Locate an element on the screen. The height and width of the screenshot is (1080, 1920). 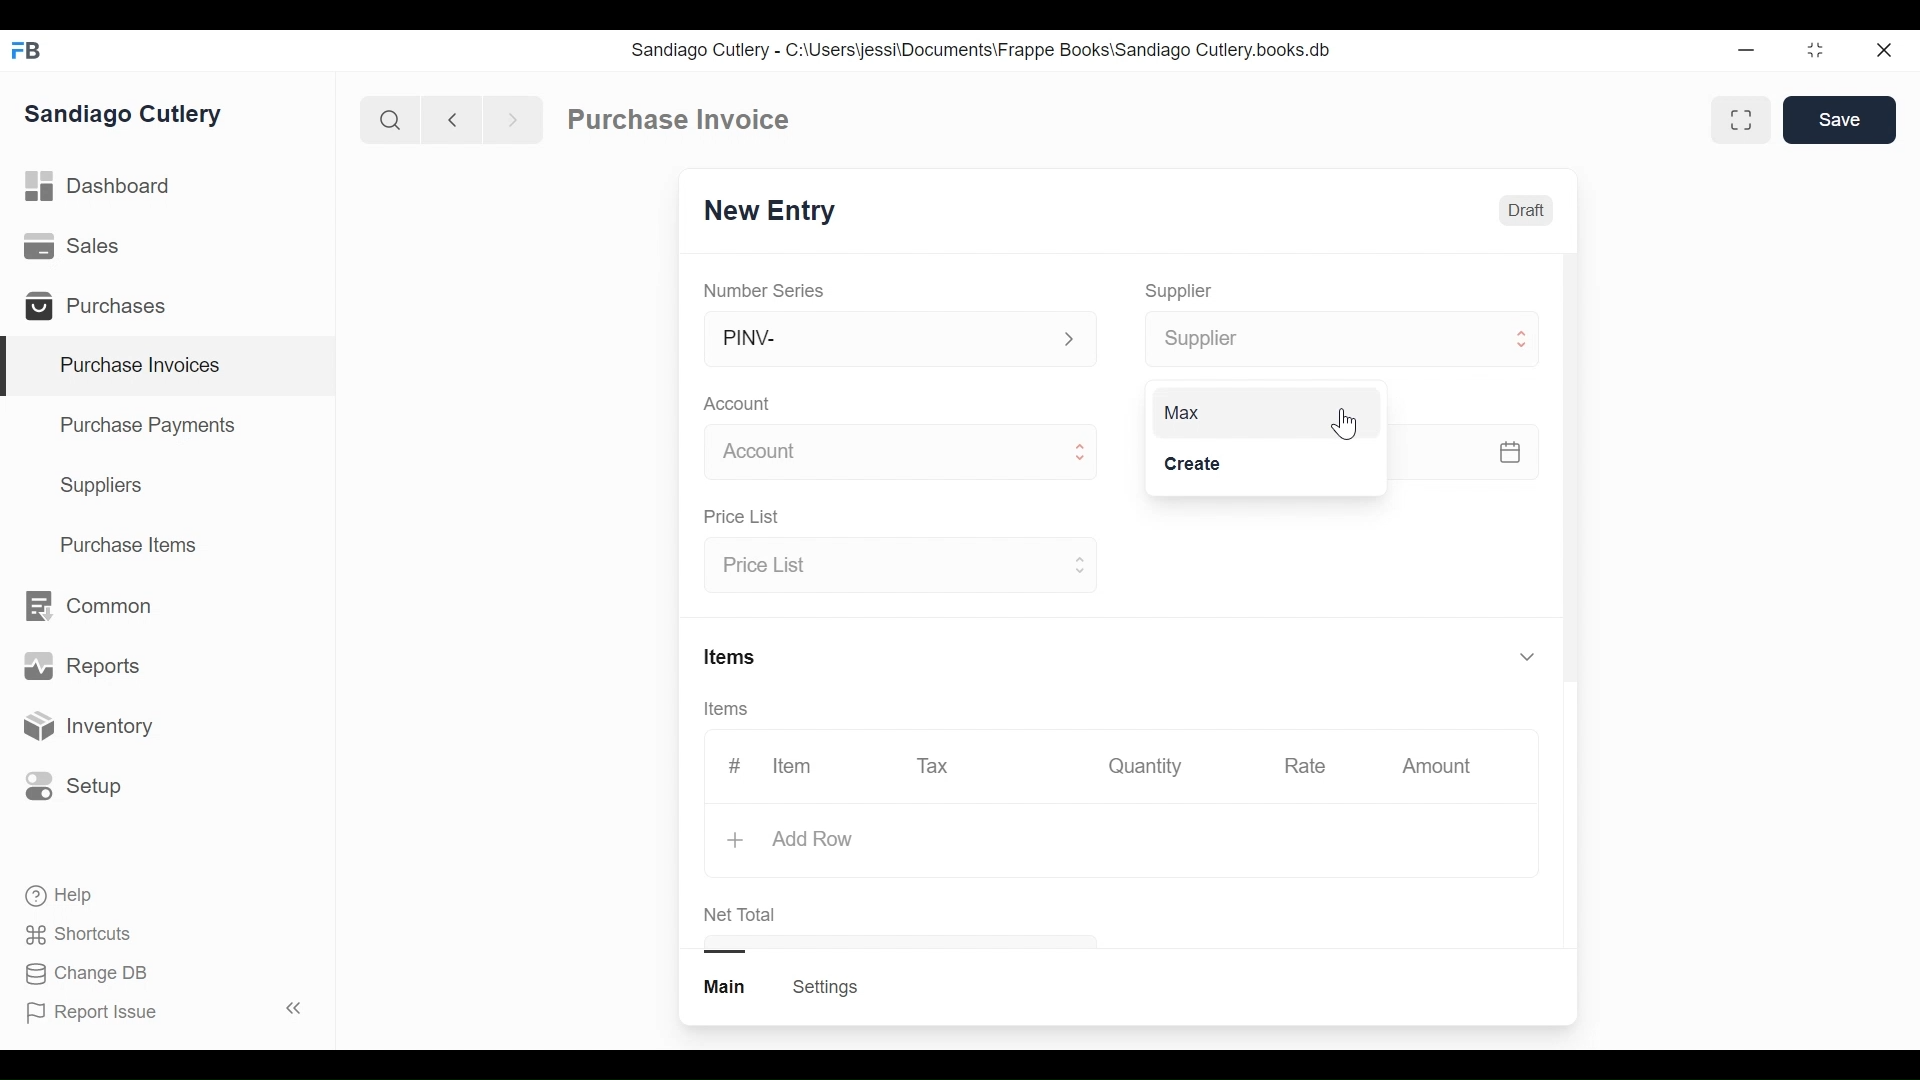
Purchase Items is located at coordinates (129, 547).